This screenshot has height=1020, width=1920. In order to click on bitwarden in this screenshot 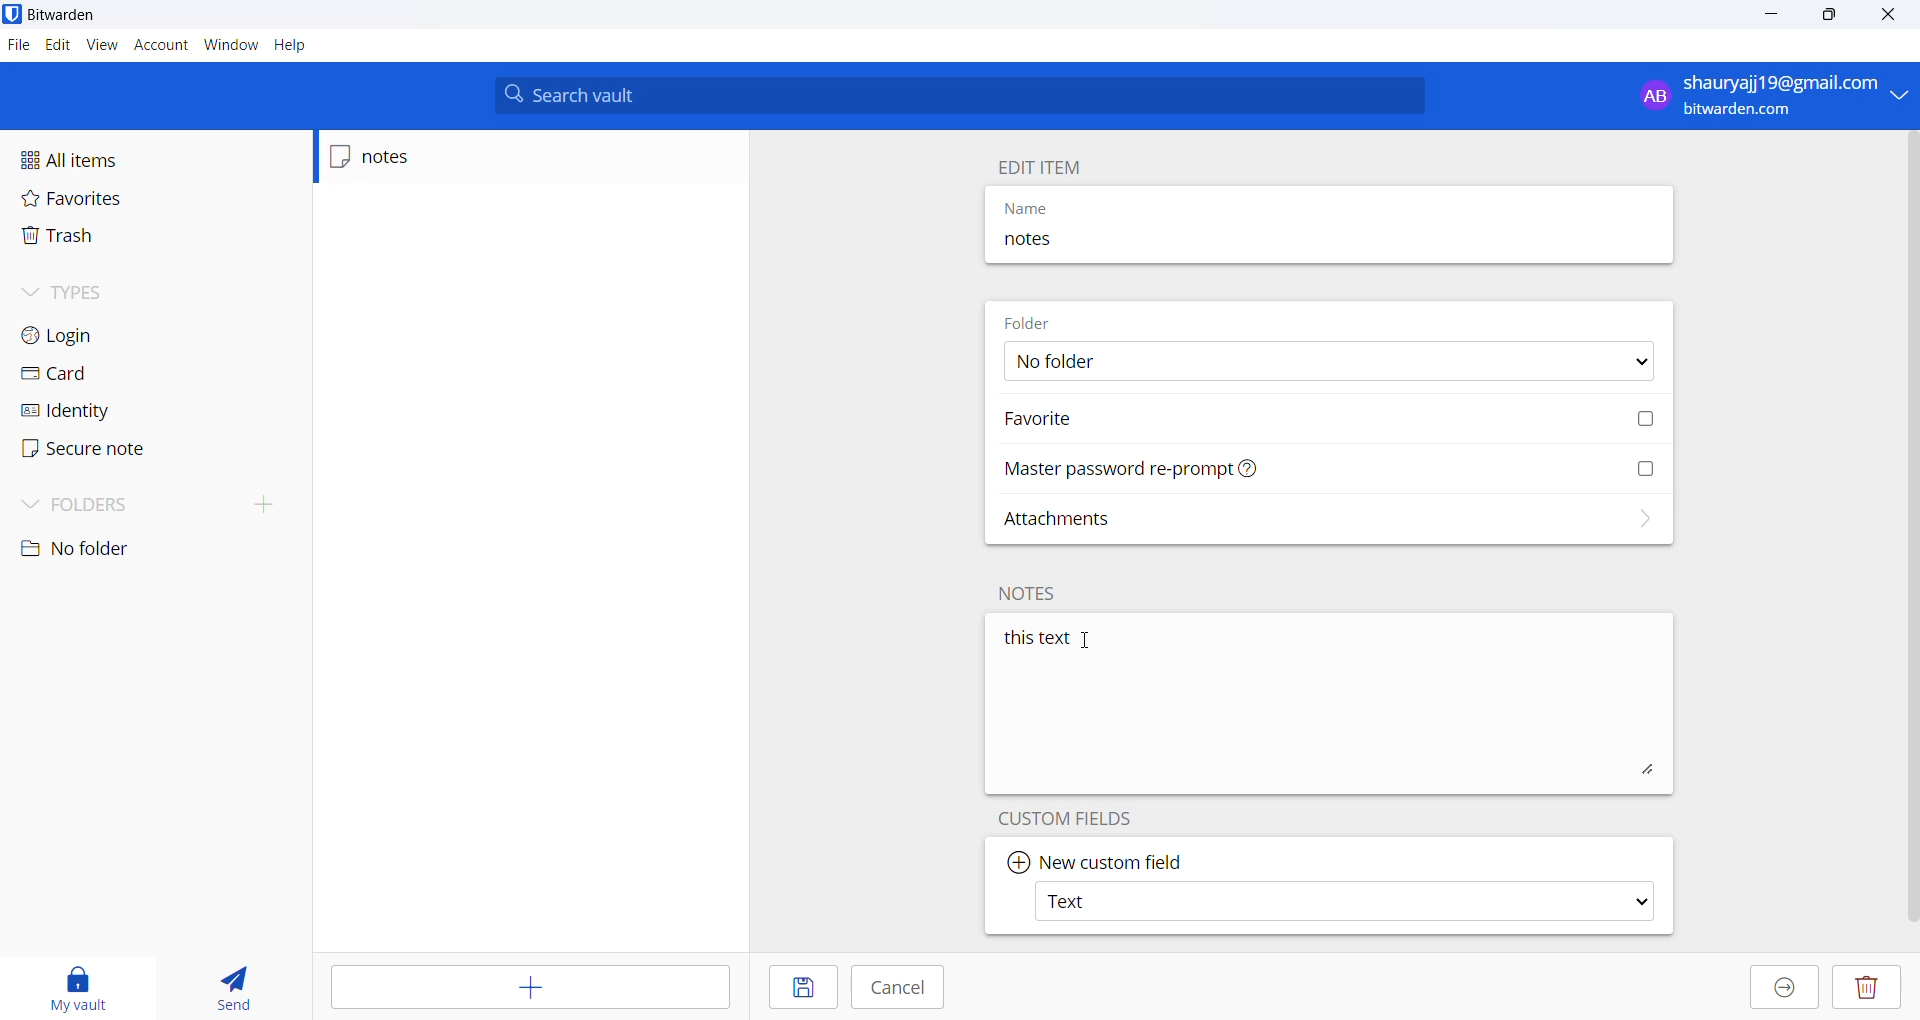, I will do `click(59, 14)`.